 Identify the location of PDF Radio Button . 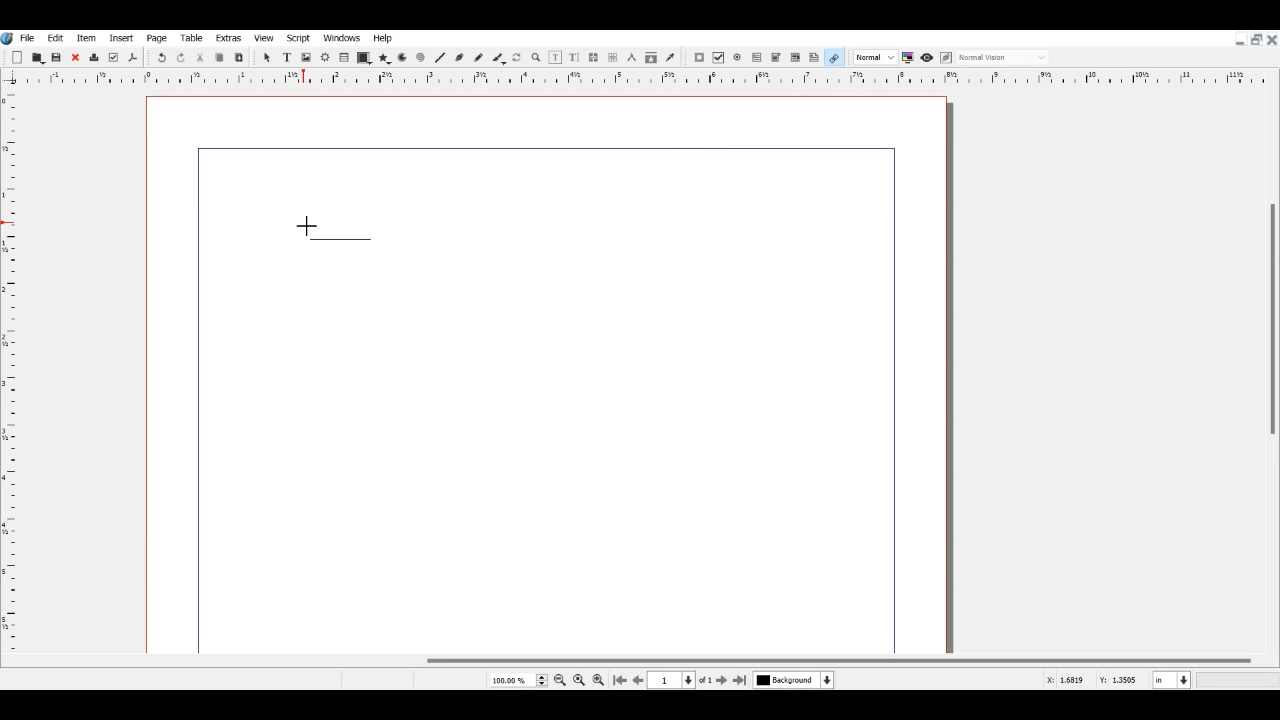
(739, 58).